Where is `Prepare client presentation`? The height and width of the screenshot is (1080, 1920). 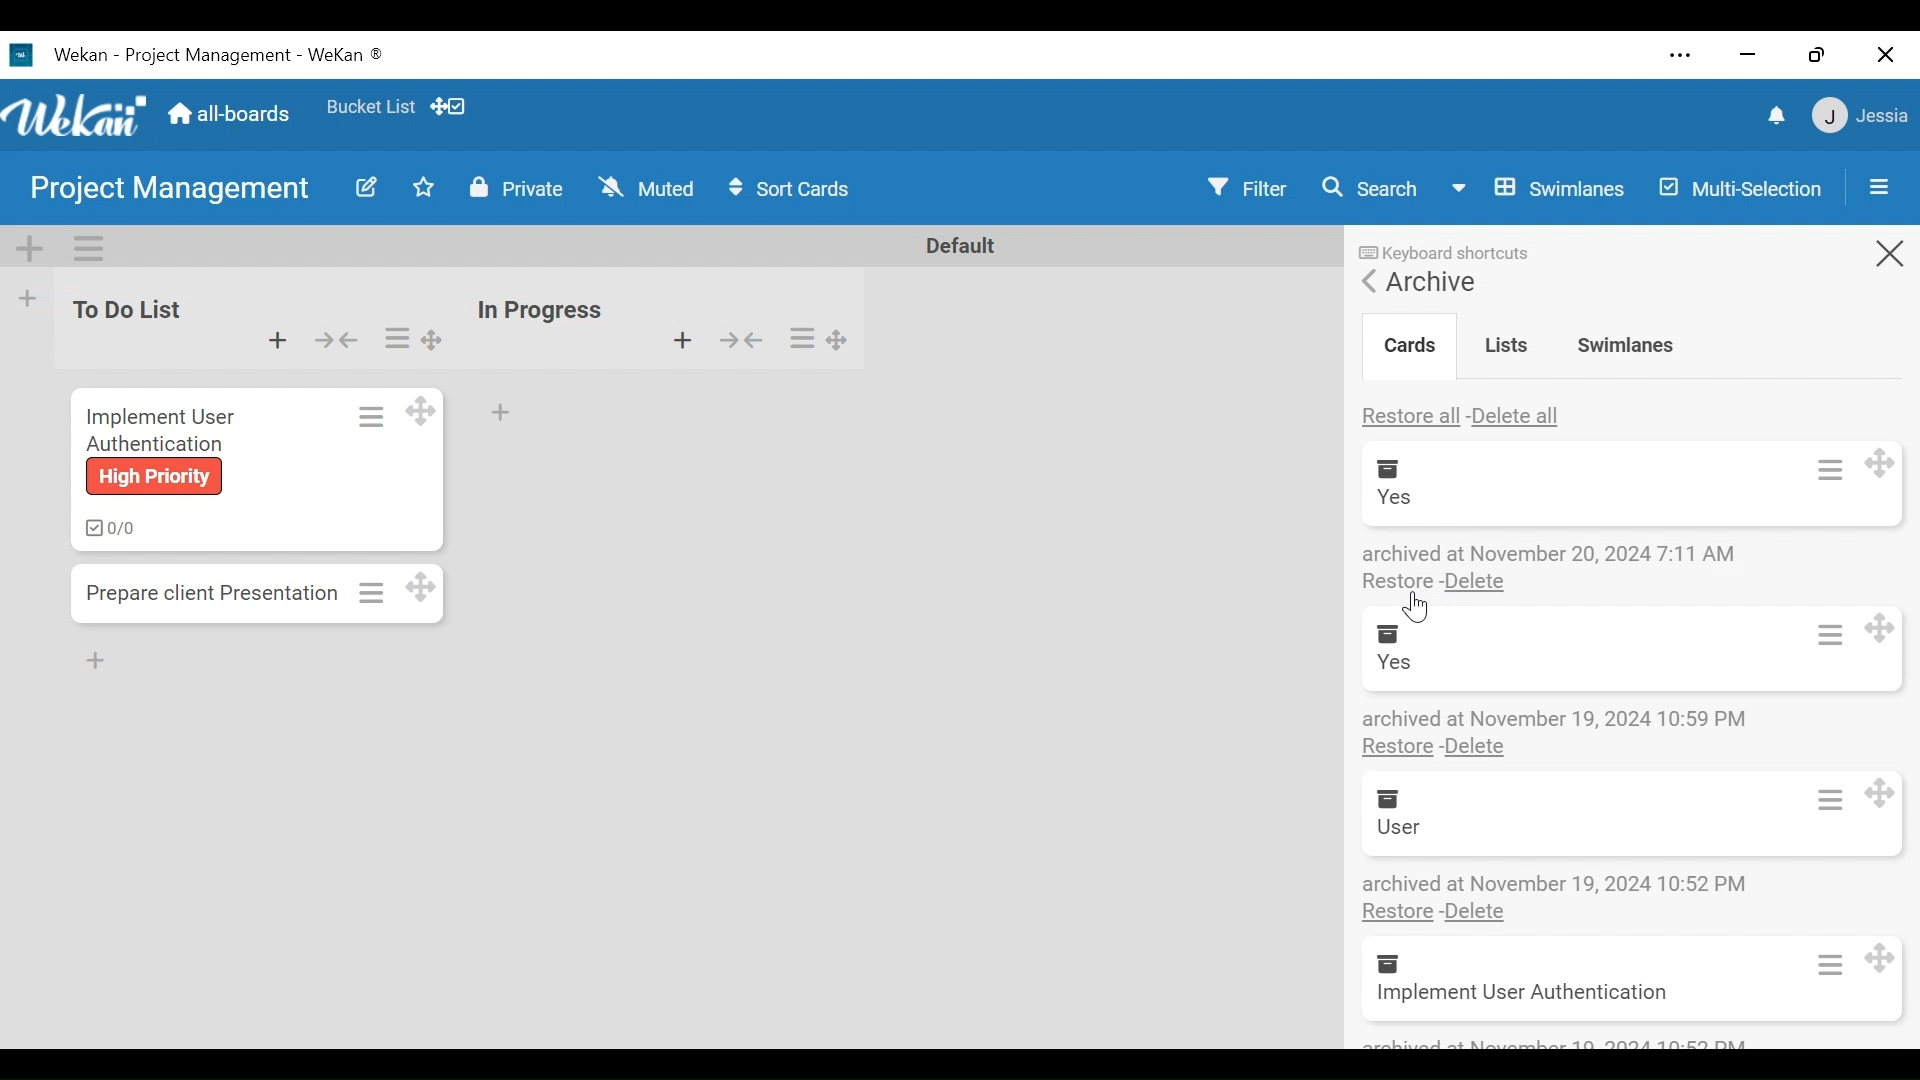 Prepare client presentation is located at coordinates (218, 591).